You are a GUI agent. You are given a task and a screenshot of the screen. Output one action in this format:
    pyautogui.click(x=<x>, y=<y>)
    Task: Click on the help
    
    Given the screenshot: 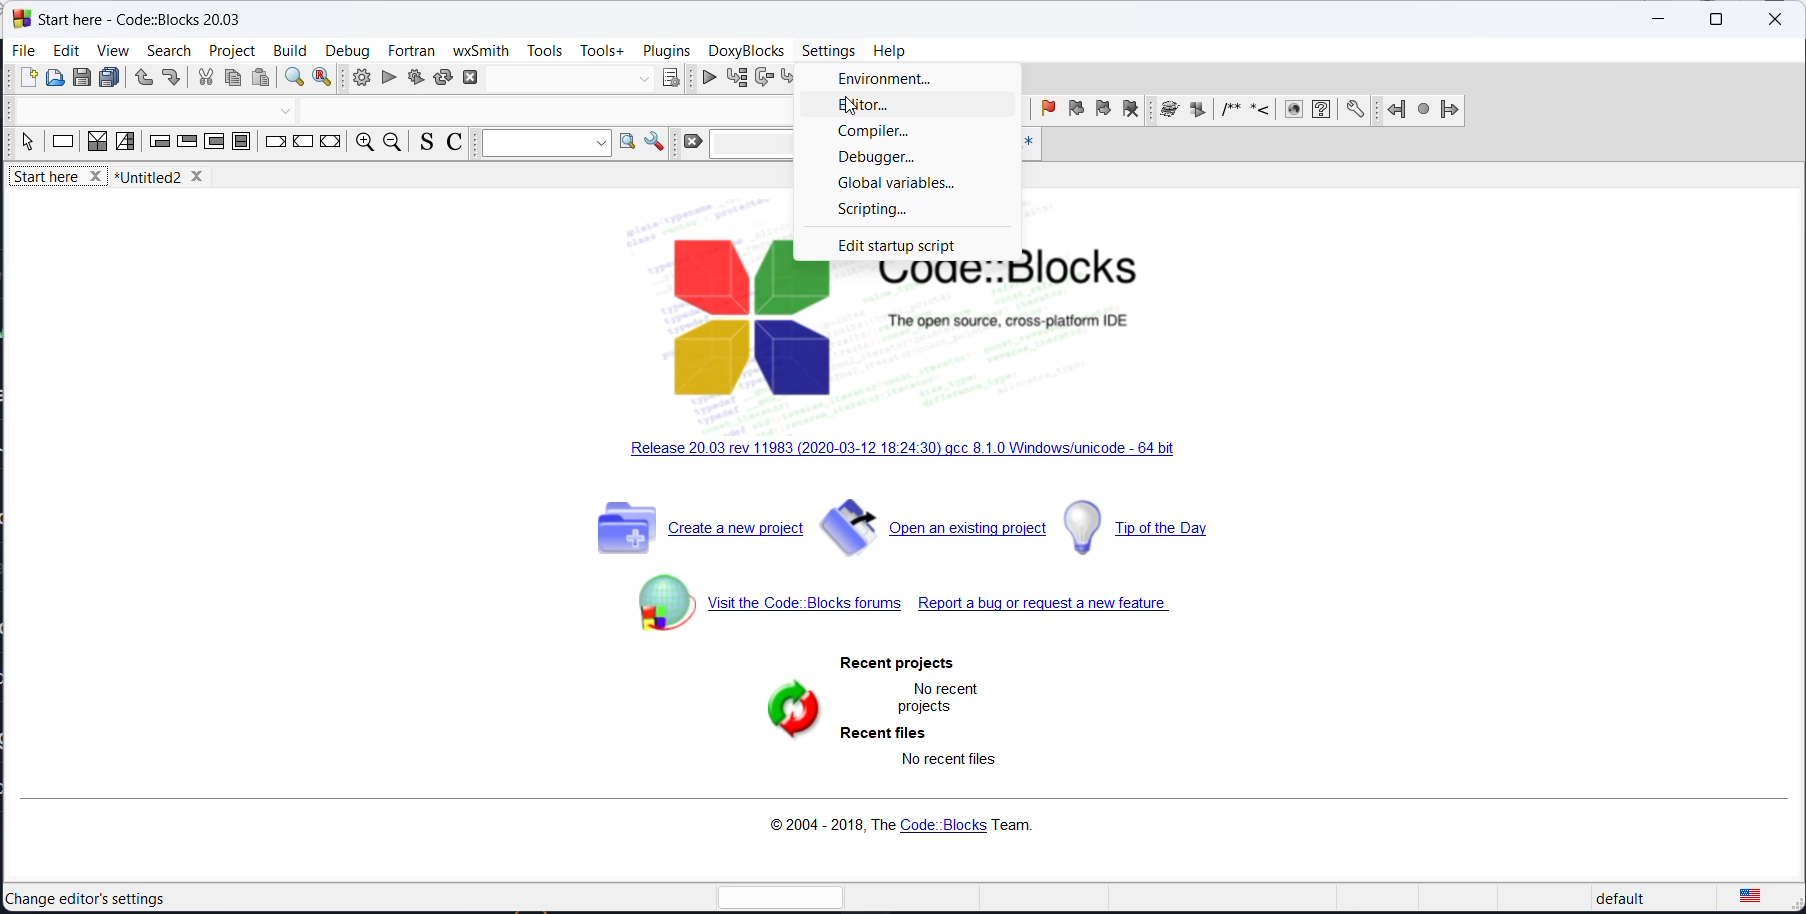 What is the action you would take?
    pyautogui.click(x=890, y=48)
    